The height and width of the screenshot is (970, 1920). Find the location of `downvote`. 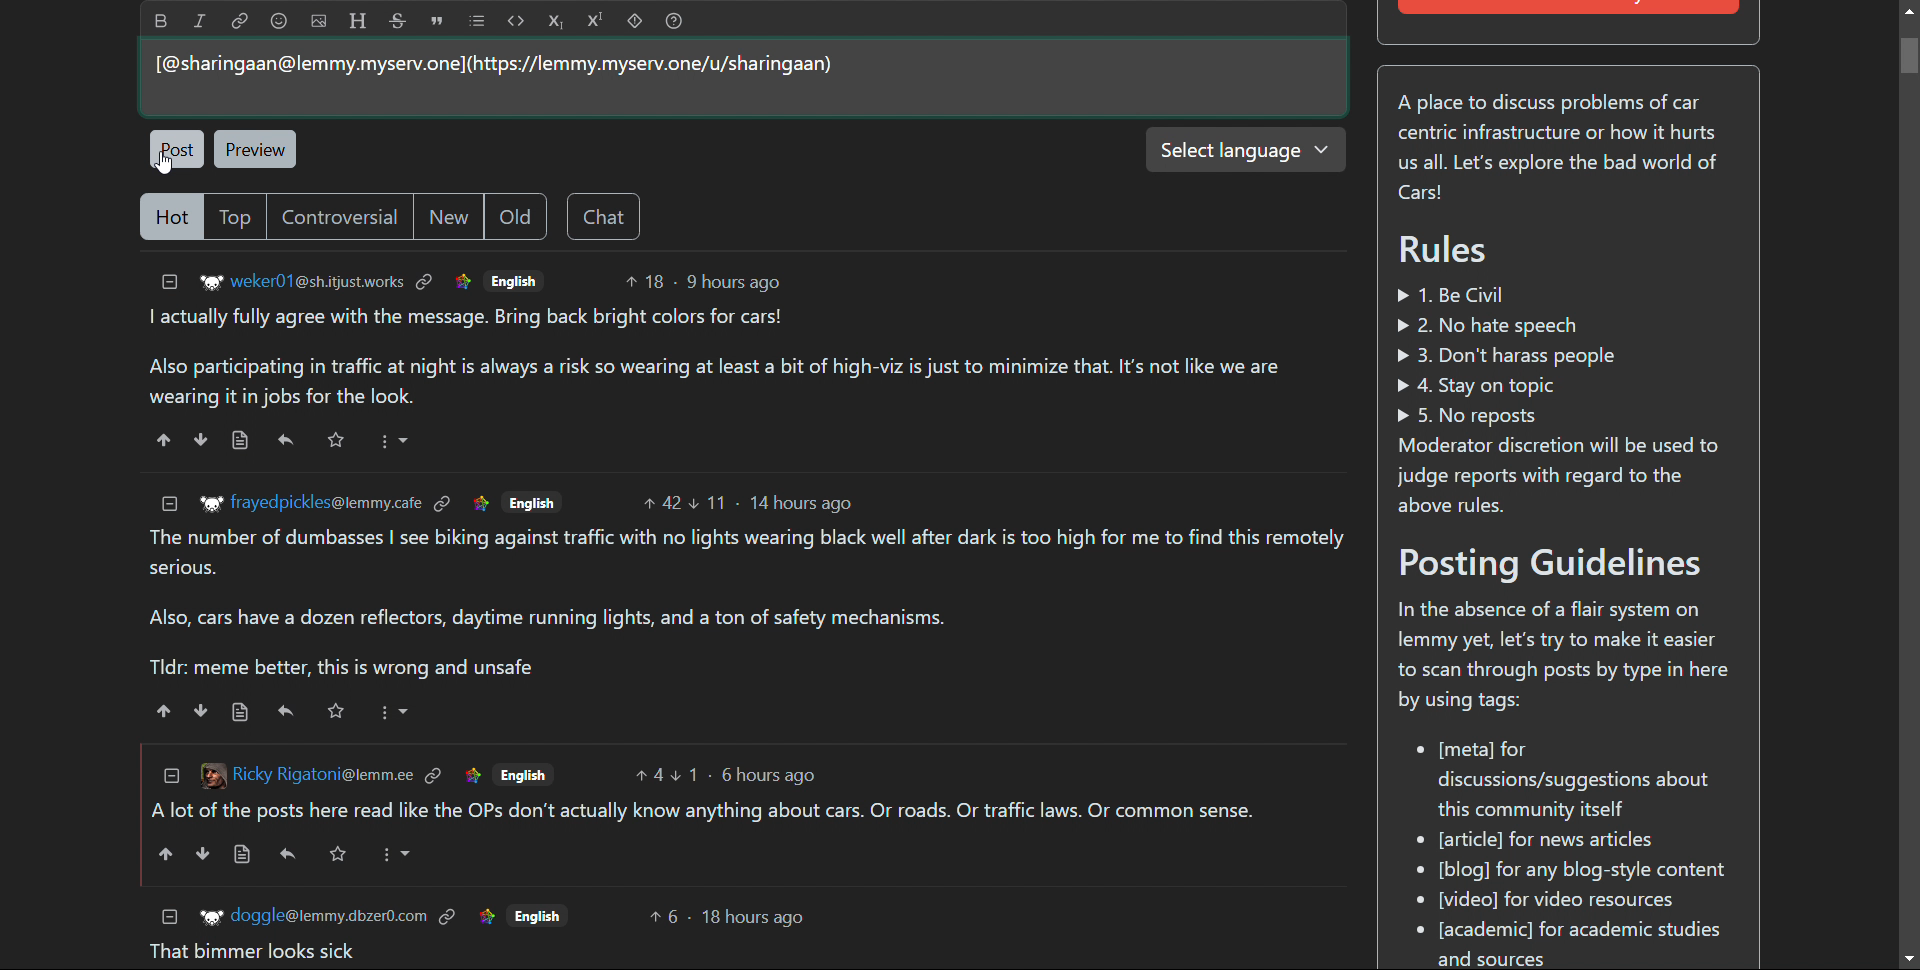

downvote is located at coordinates (202, 854).